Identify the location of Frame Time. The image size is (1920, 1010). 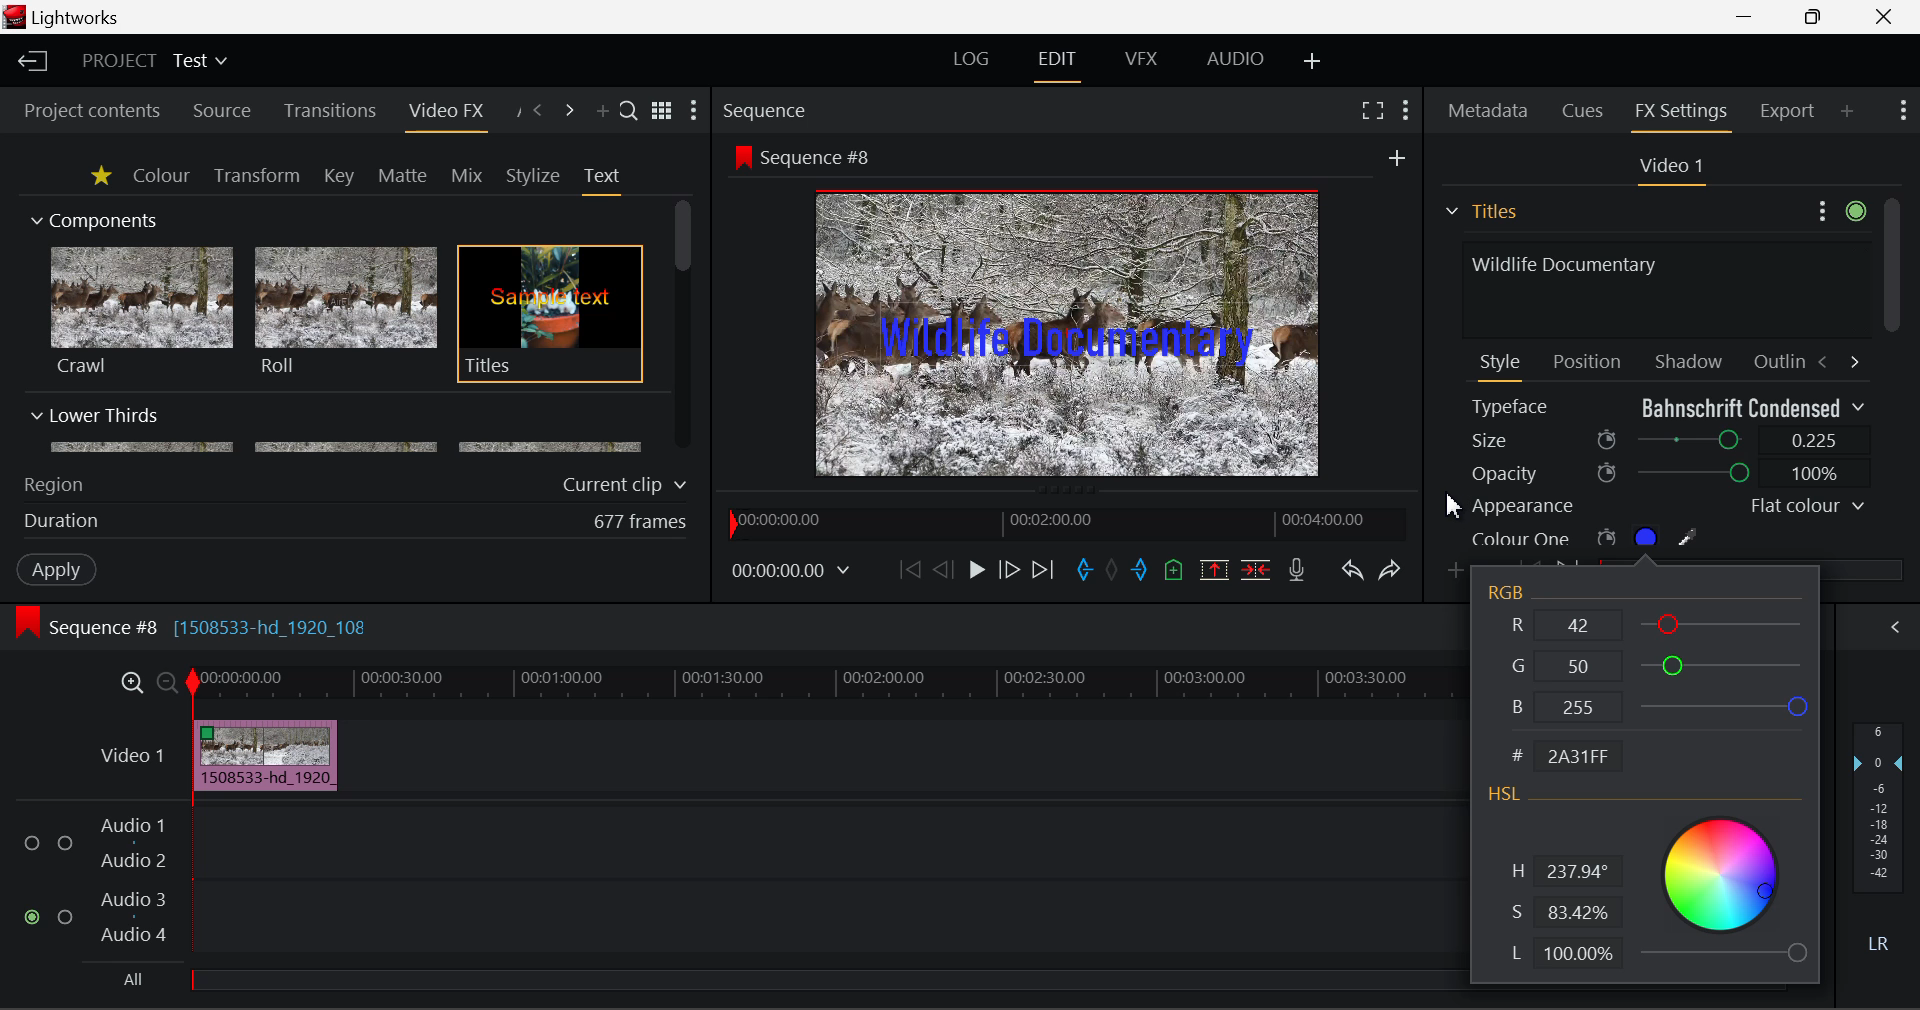
(792, 573).